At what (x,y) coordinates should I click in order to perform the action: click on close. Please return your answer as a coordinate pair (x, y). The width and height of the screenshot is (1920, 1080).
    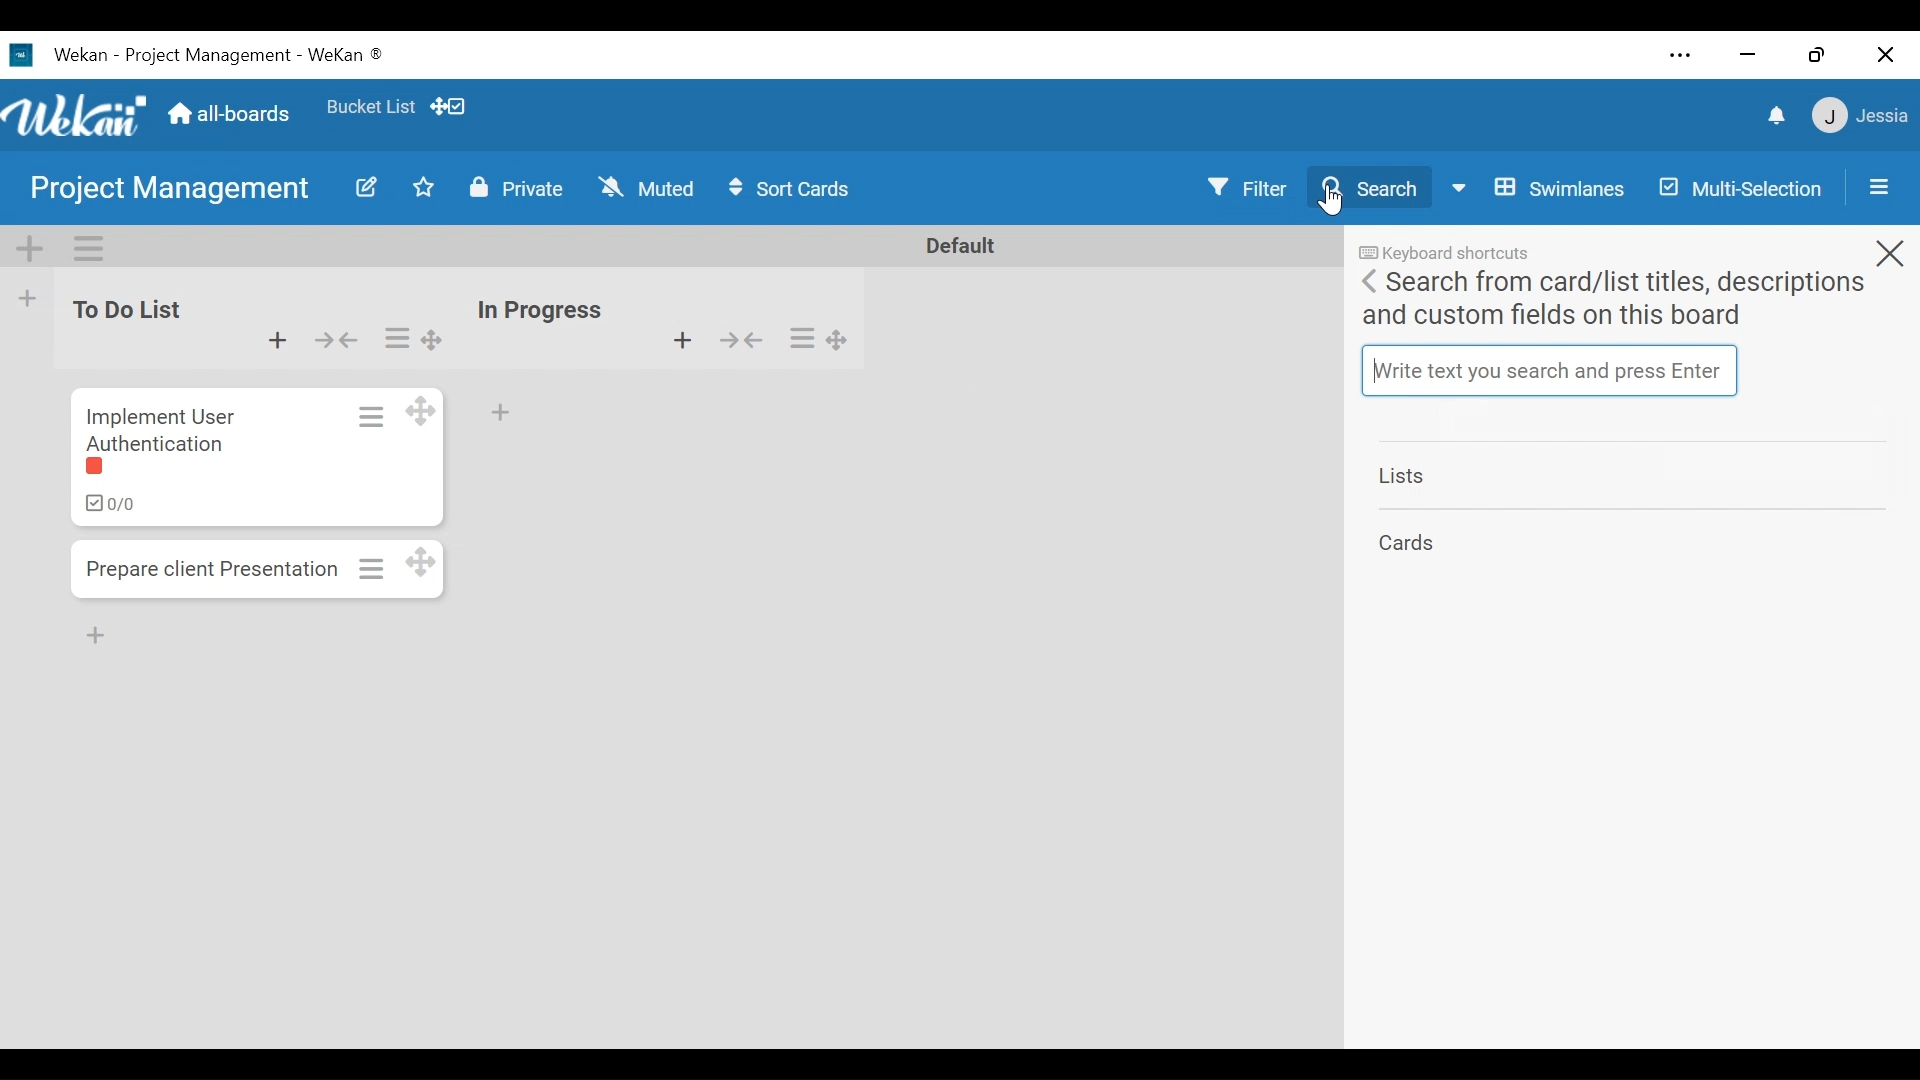
    Looking at the image, I should click on (1889, 248).